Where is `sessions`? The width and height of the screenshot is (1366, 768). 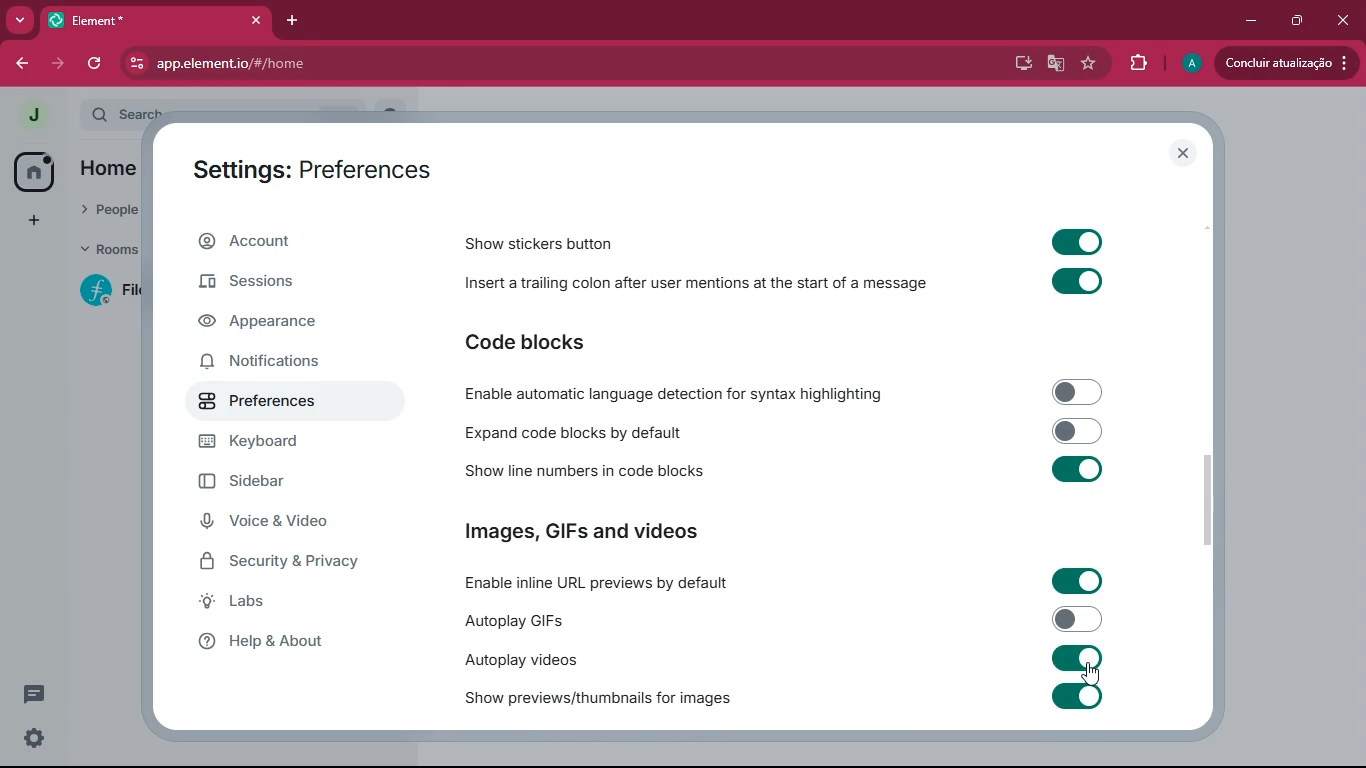
sessions is located at coordinates (272, 284).